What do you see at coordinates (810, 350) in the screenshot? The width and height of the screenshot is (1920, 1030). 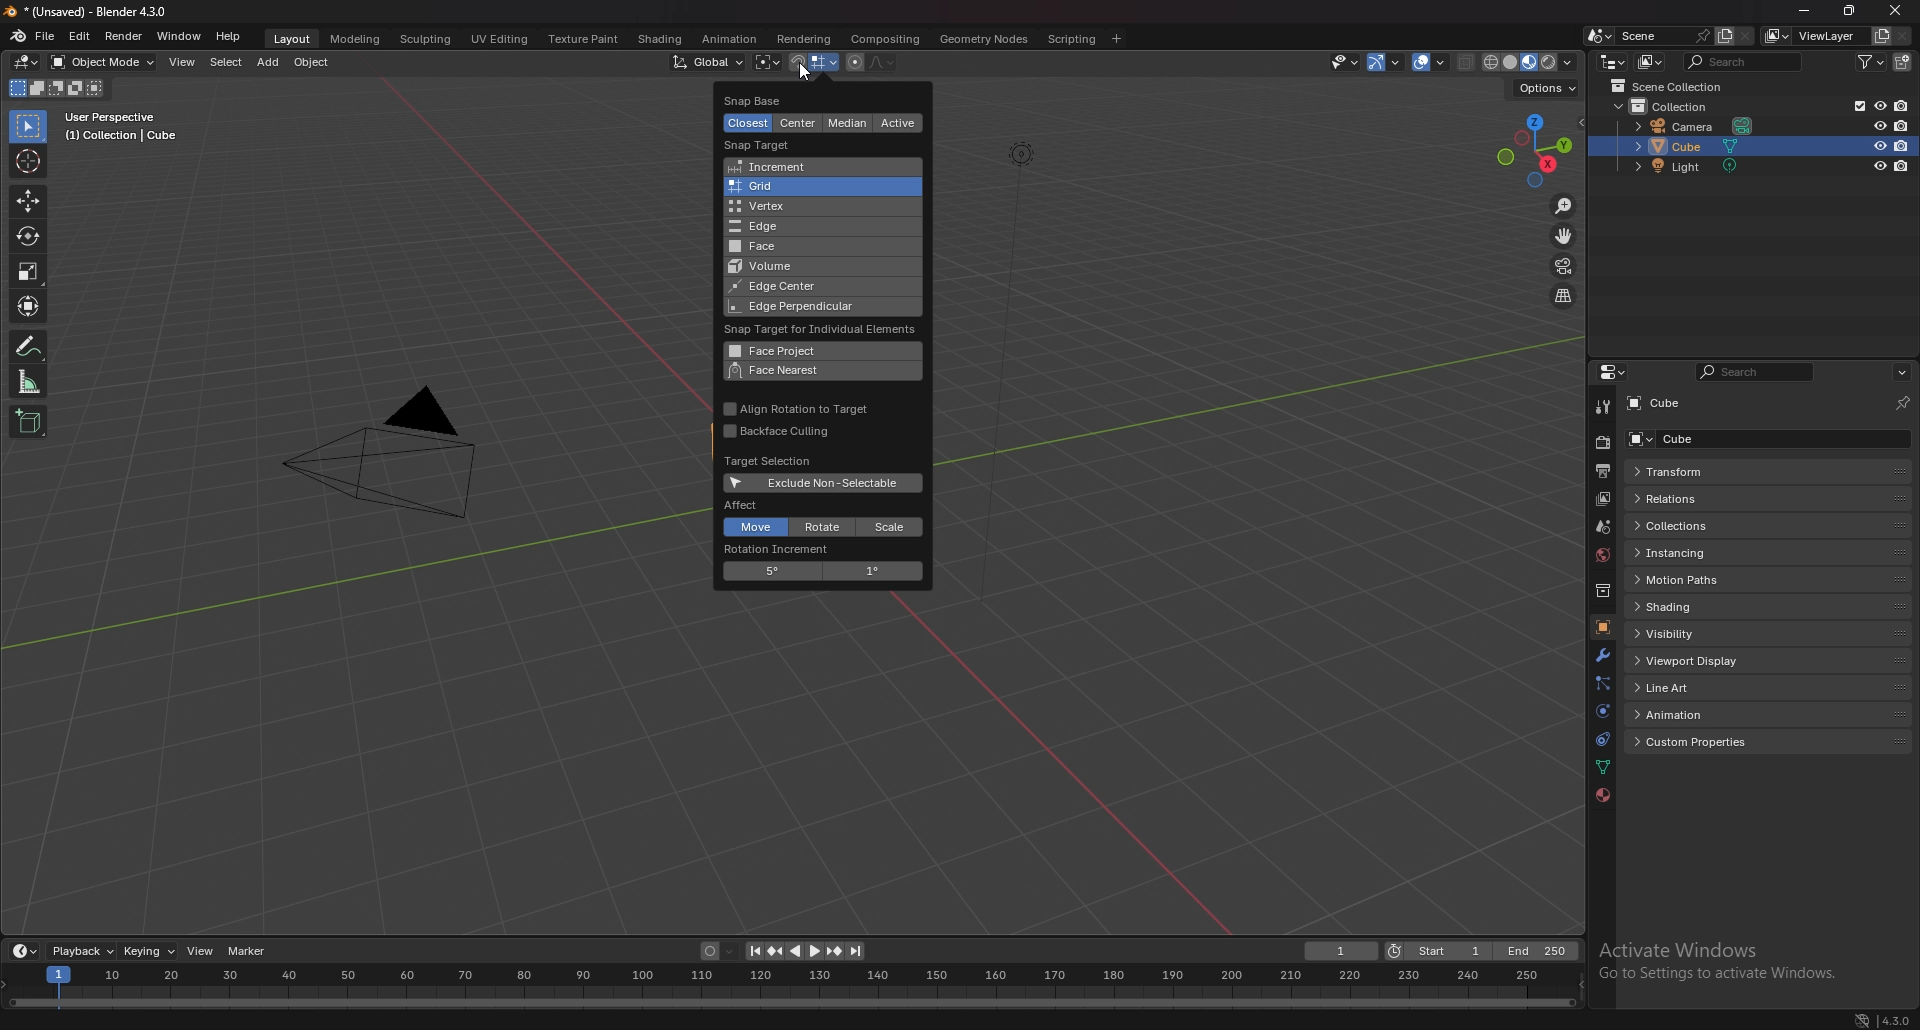 I see `face project` at bounding box center [810, 350].